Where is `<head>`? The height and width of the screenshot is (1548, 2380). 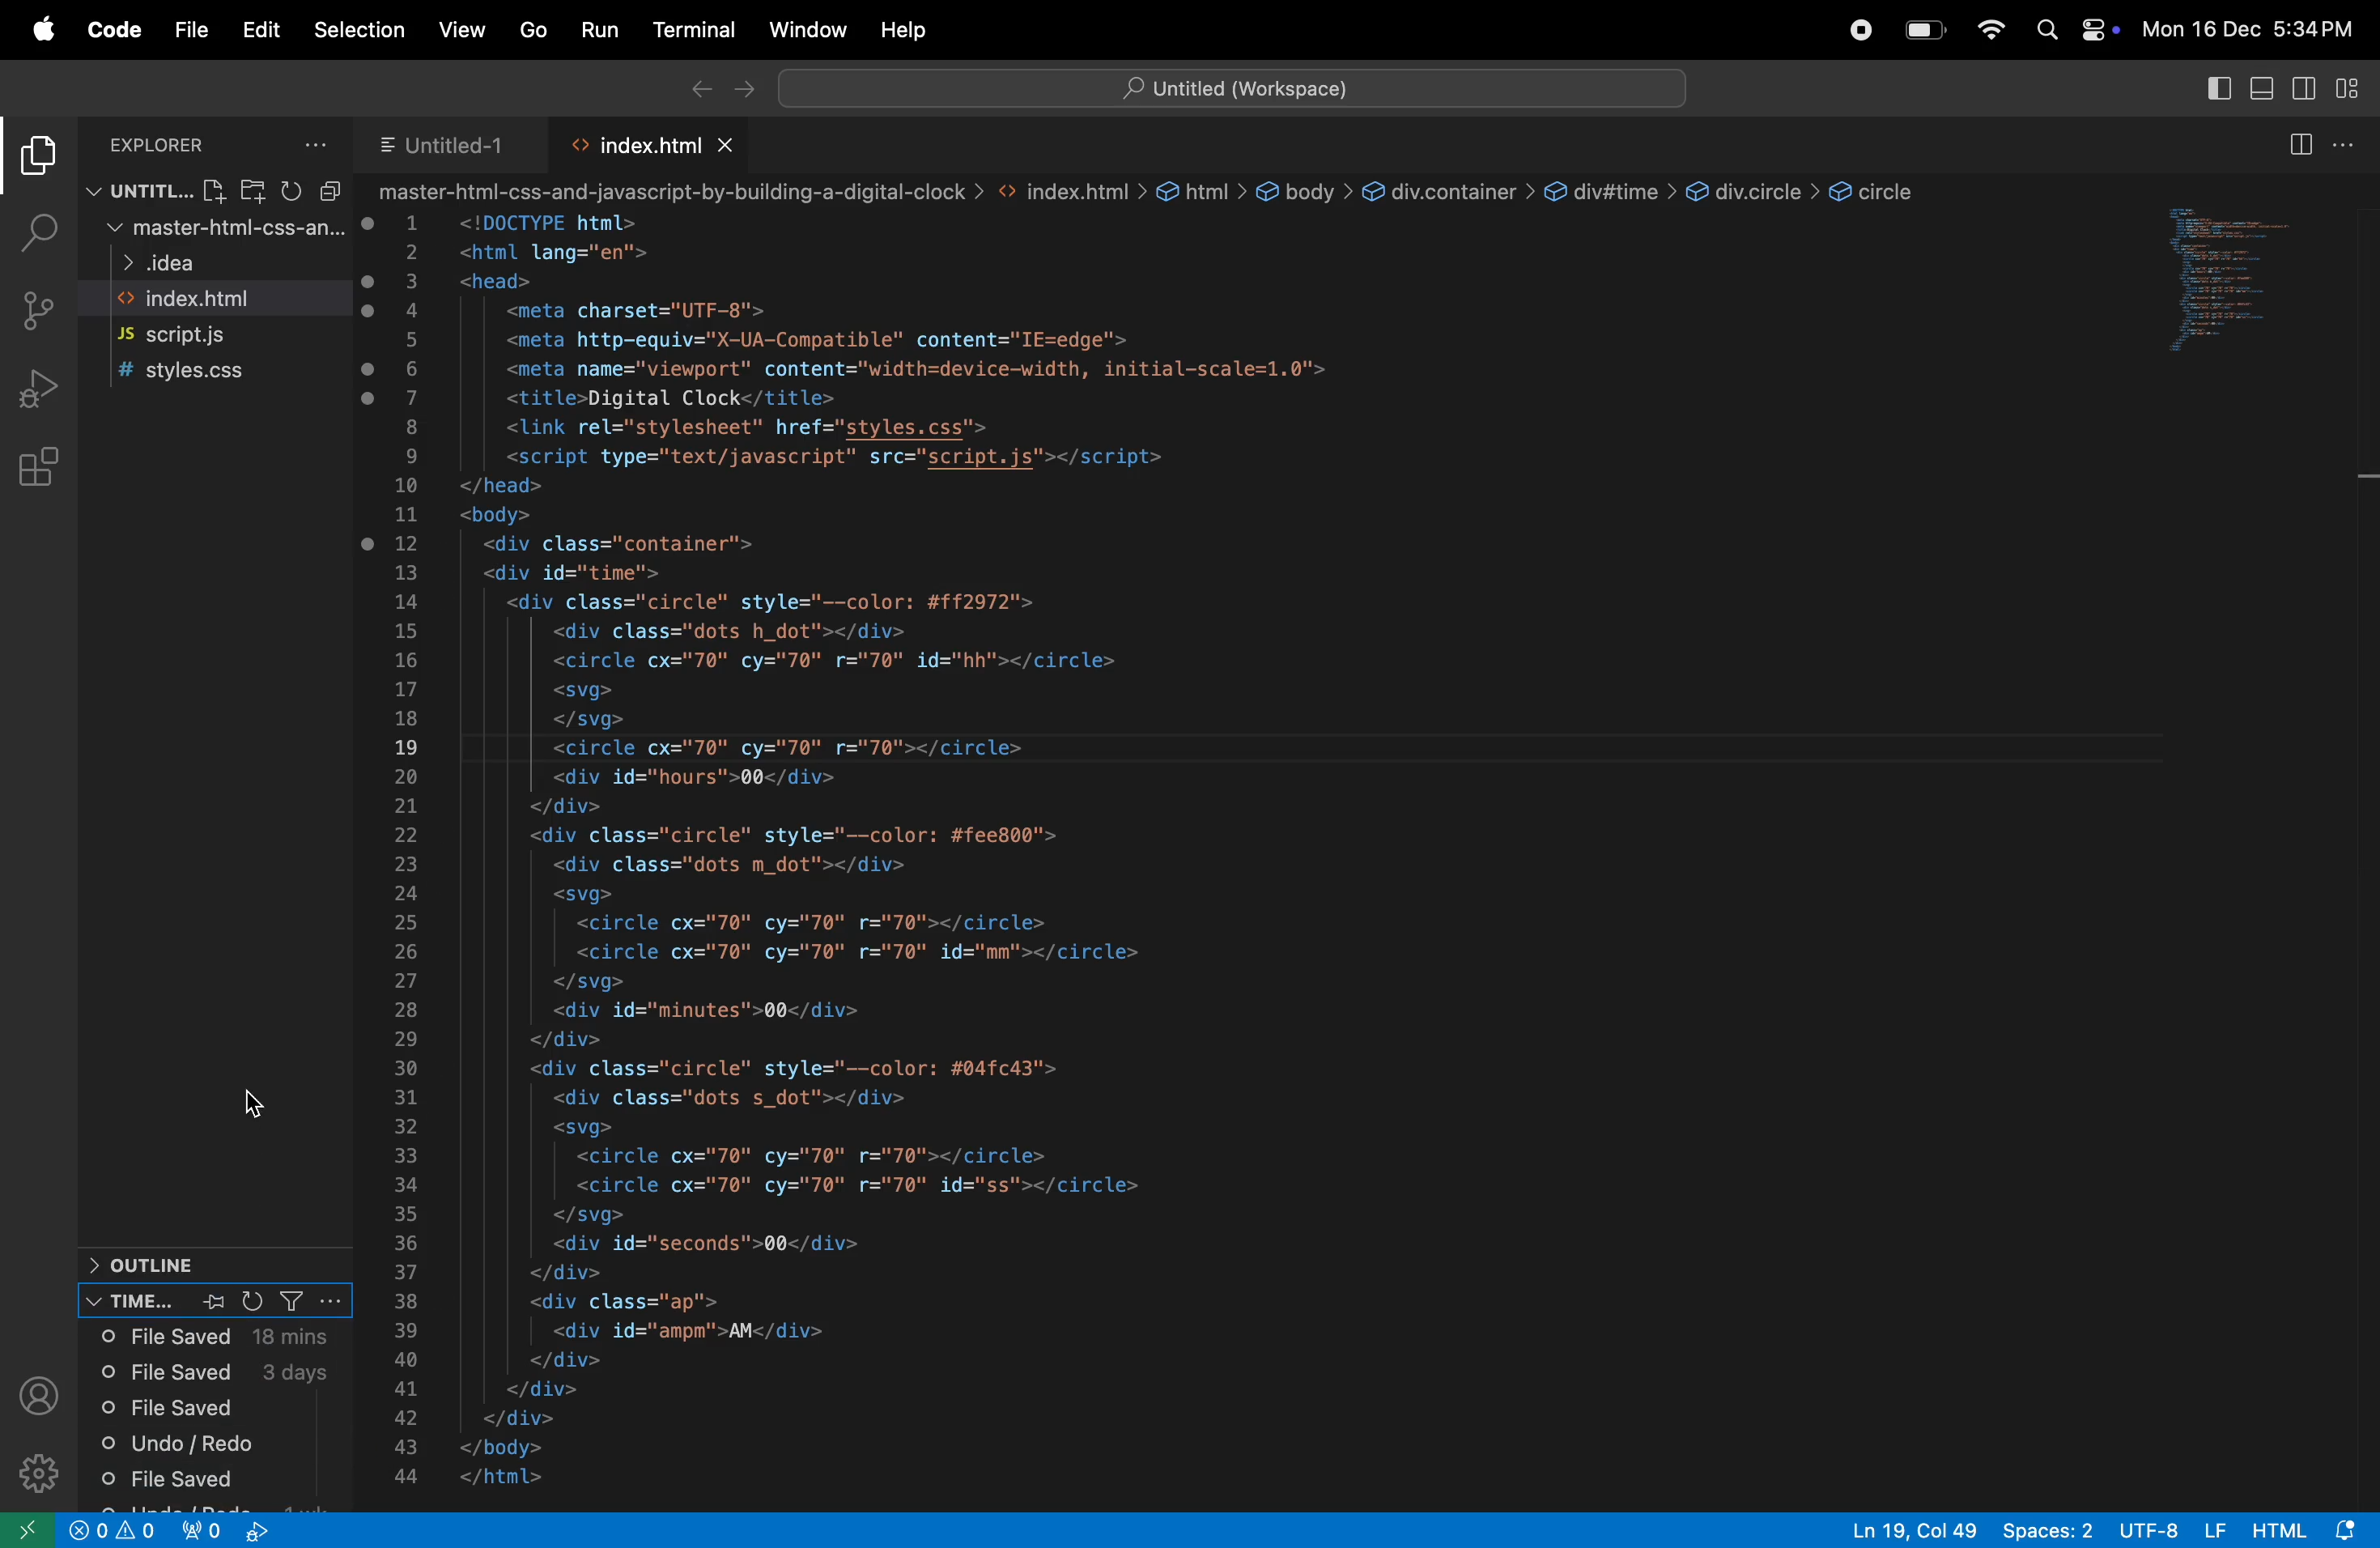
<head> is located at coordinates (505, 282).